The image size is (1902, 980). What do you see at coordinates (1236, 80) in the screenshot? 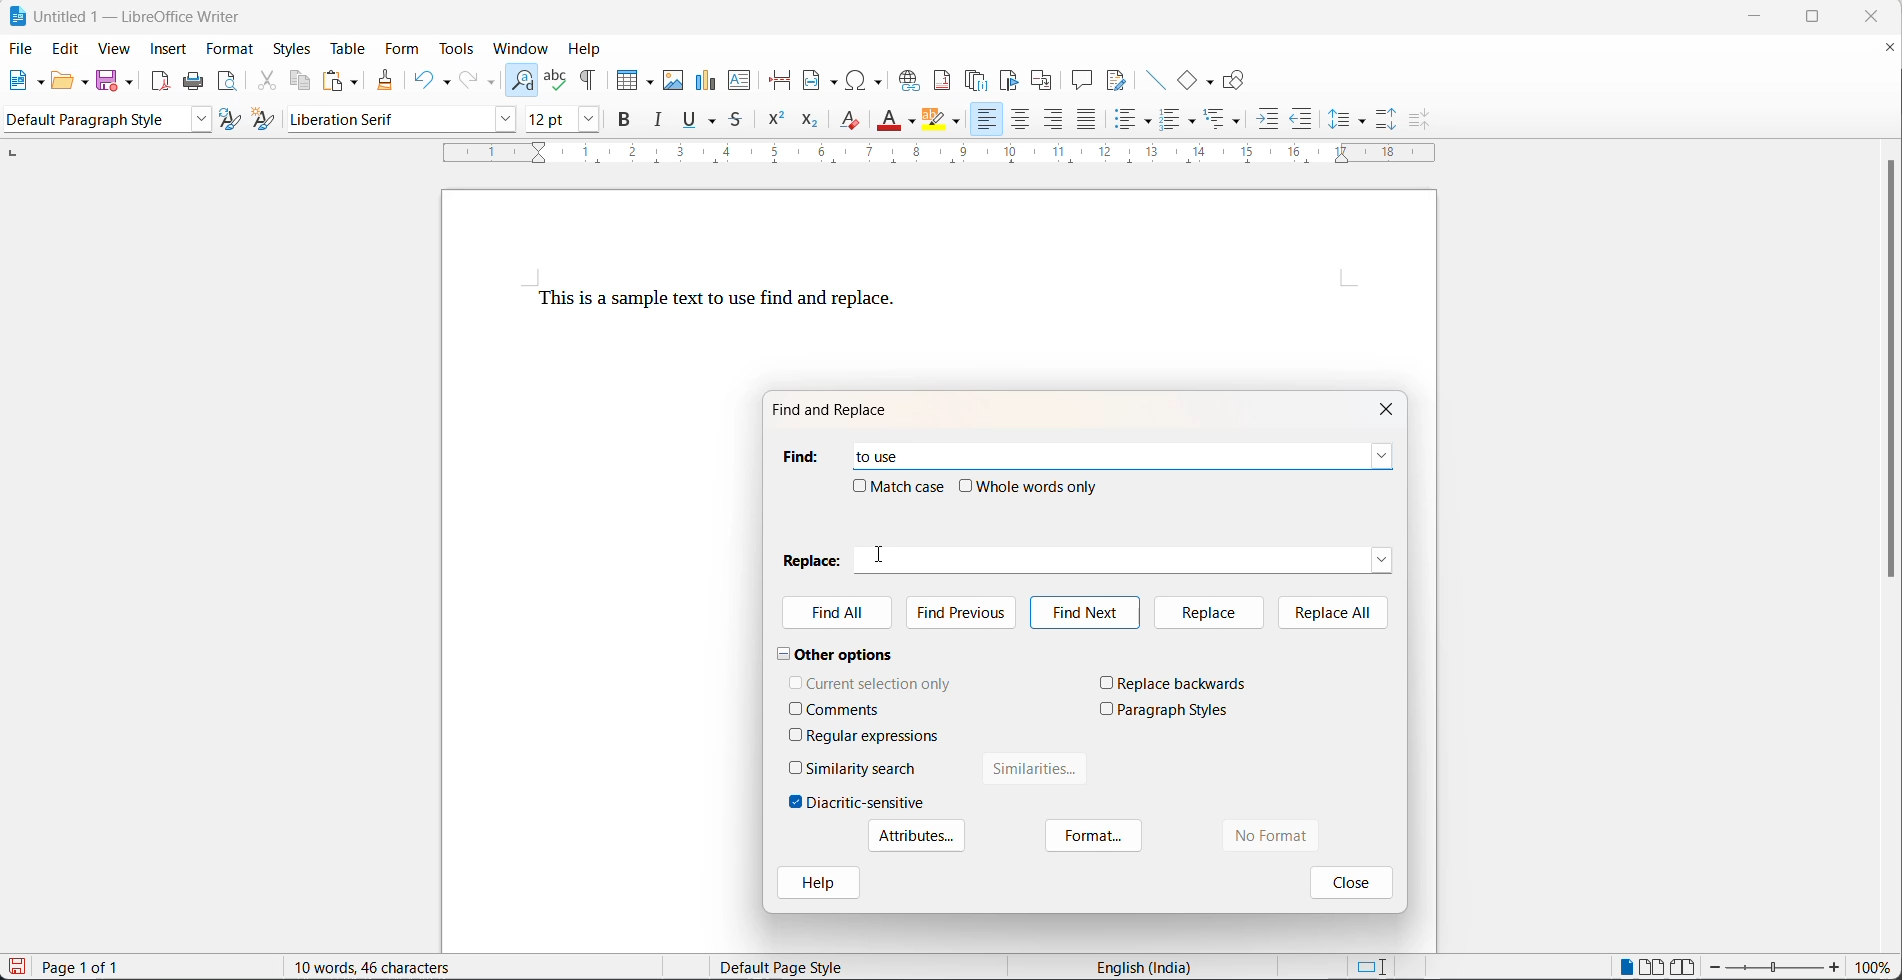
I see `show draw functions` at bounding box center [1236, 80].